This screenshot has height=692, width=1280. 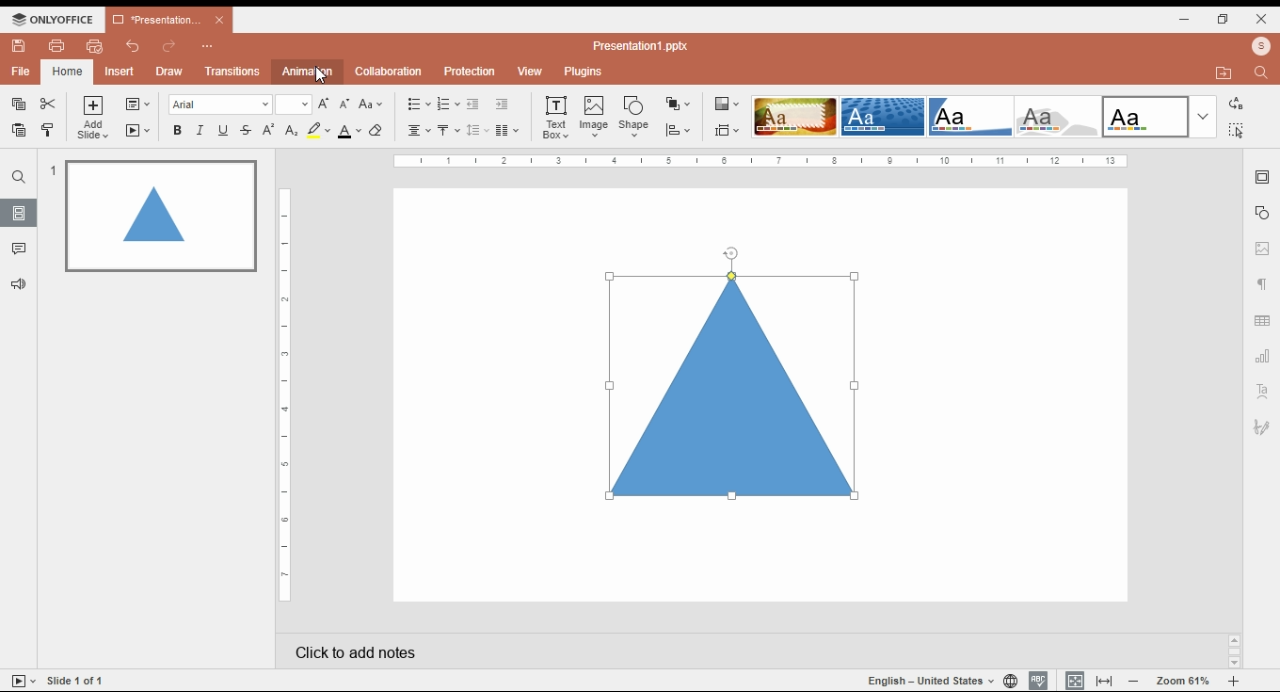 What do you see at coordinates (728, 104) in the screenshot?
I see `select color theme` at bounding box center [728, 104].